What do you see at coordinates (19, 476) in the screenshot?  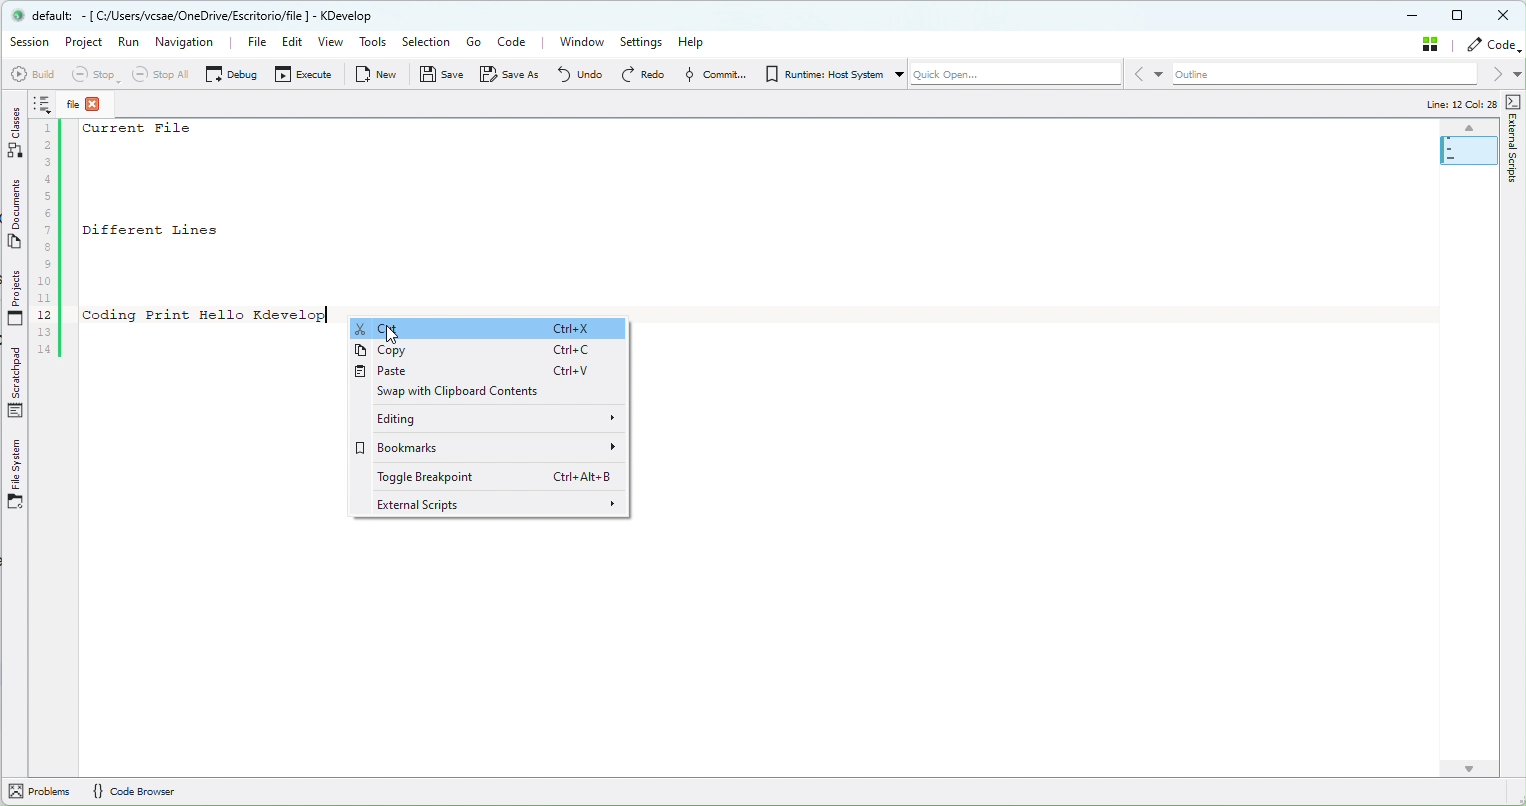 I see `File System` at bounding box center [19, 476].